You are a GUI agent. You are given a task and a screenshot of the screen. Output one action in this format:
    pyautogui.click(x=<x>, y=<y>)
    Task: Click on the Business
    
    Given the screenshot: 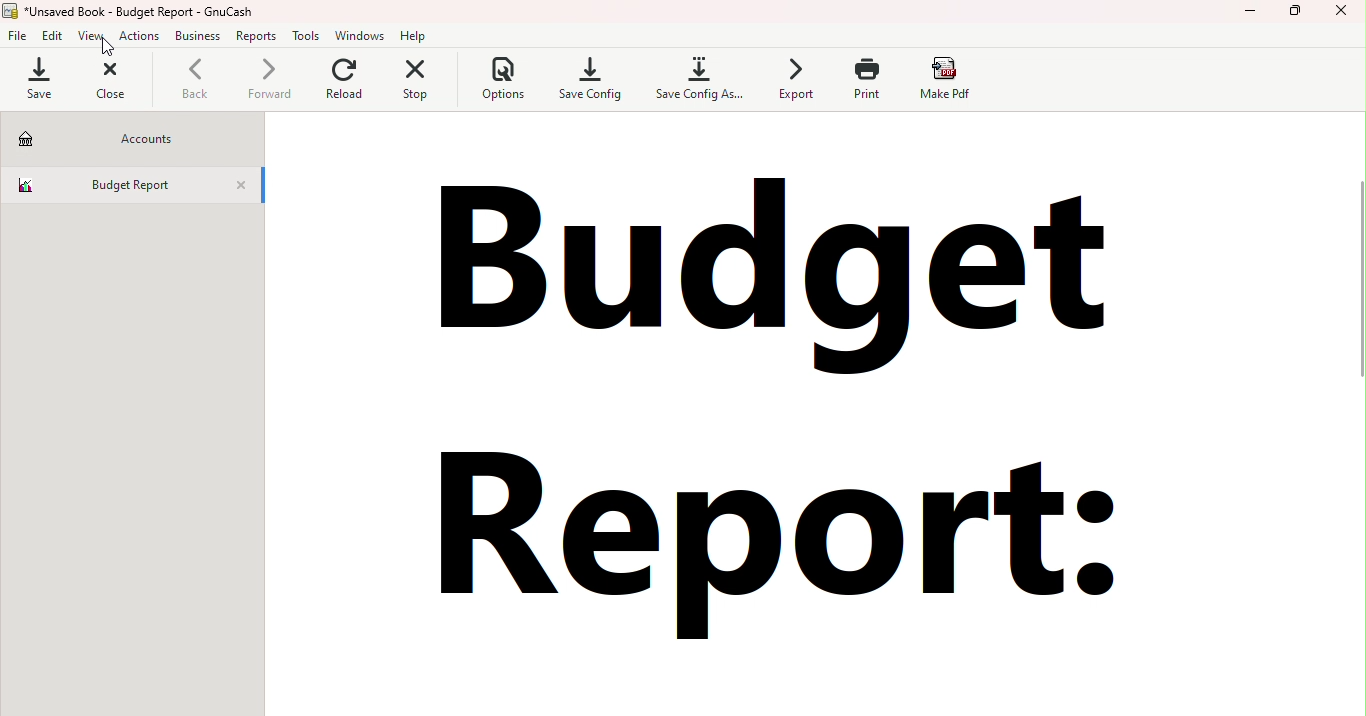 What is the action you would take?
    pyautogui.click(x=197, y=36)
    